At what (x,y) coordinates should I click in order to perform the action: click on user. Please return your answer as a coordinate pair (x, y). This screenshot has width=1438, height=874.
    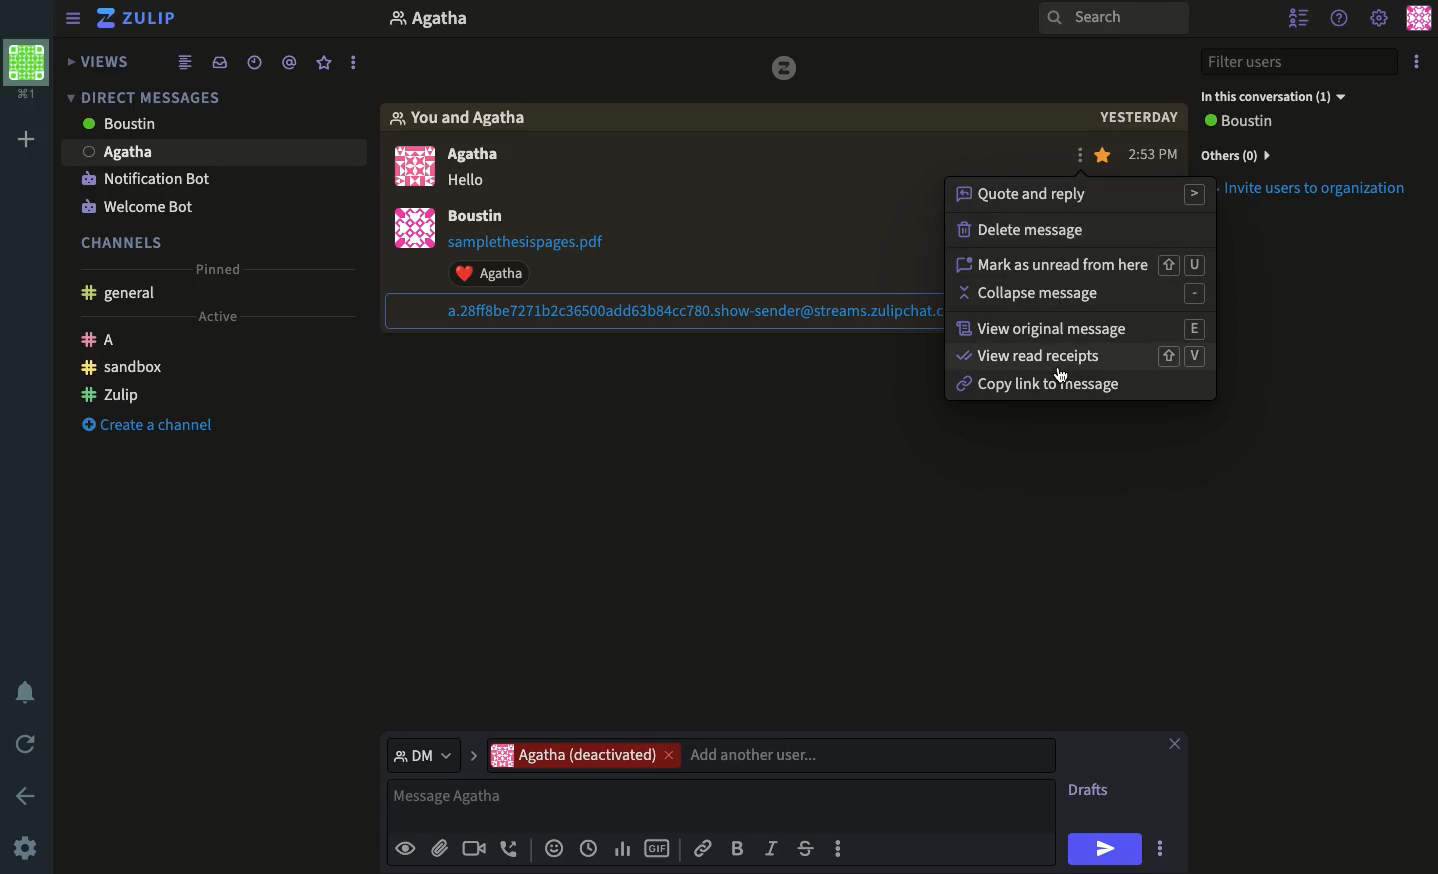
    Looking at the image, I should click on (478, 216).